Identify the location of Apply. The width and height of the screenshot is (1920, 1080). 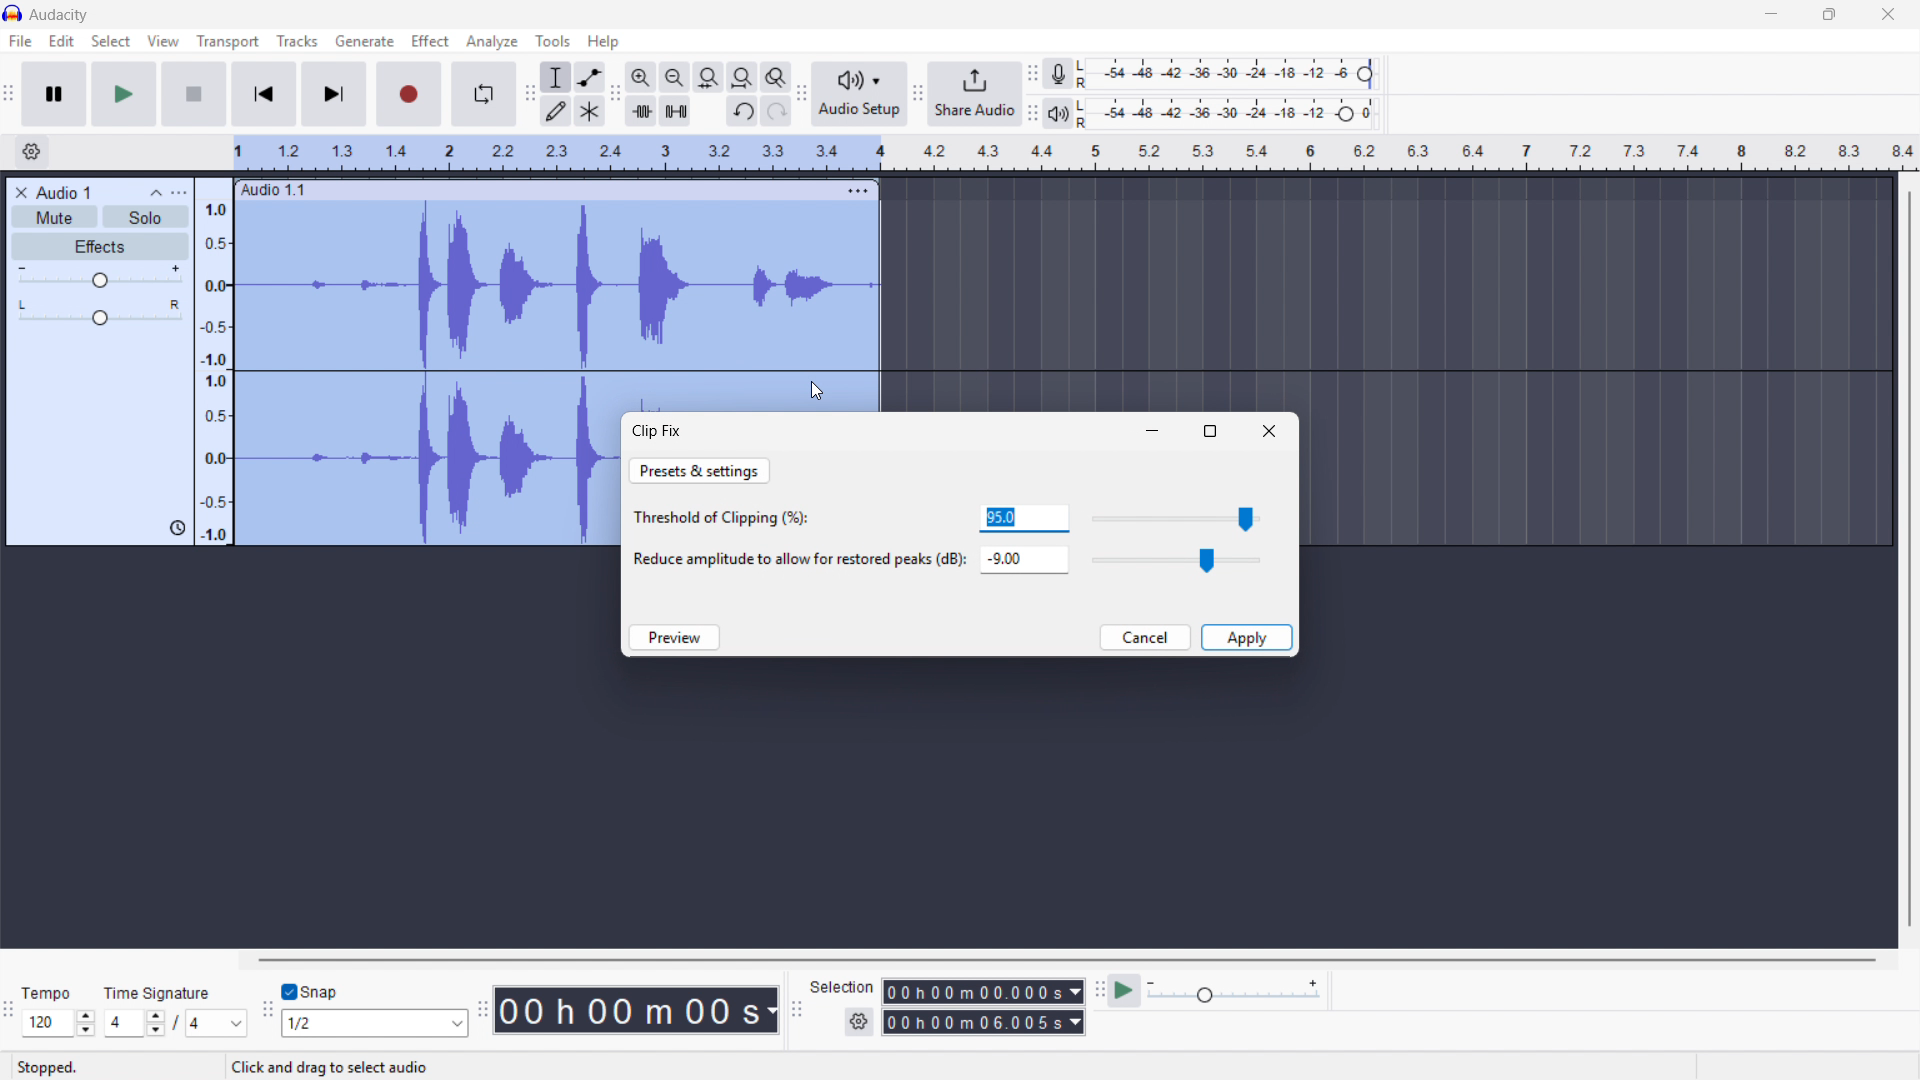
(1247, 637).